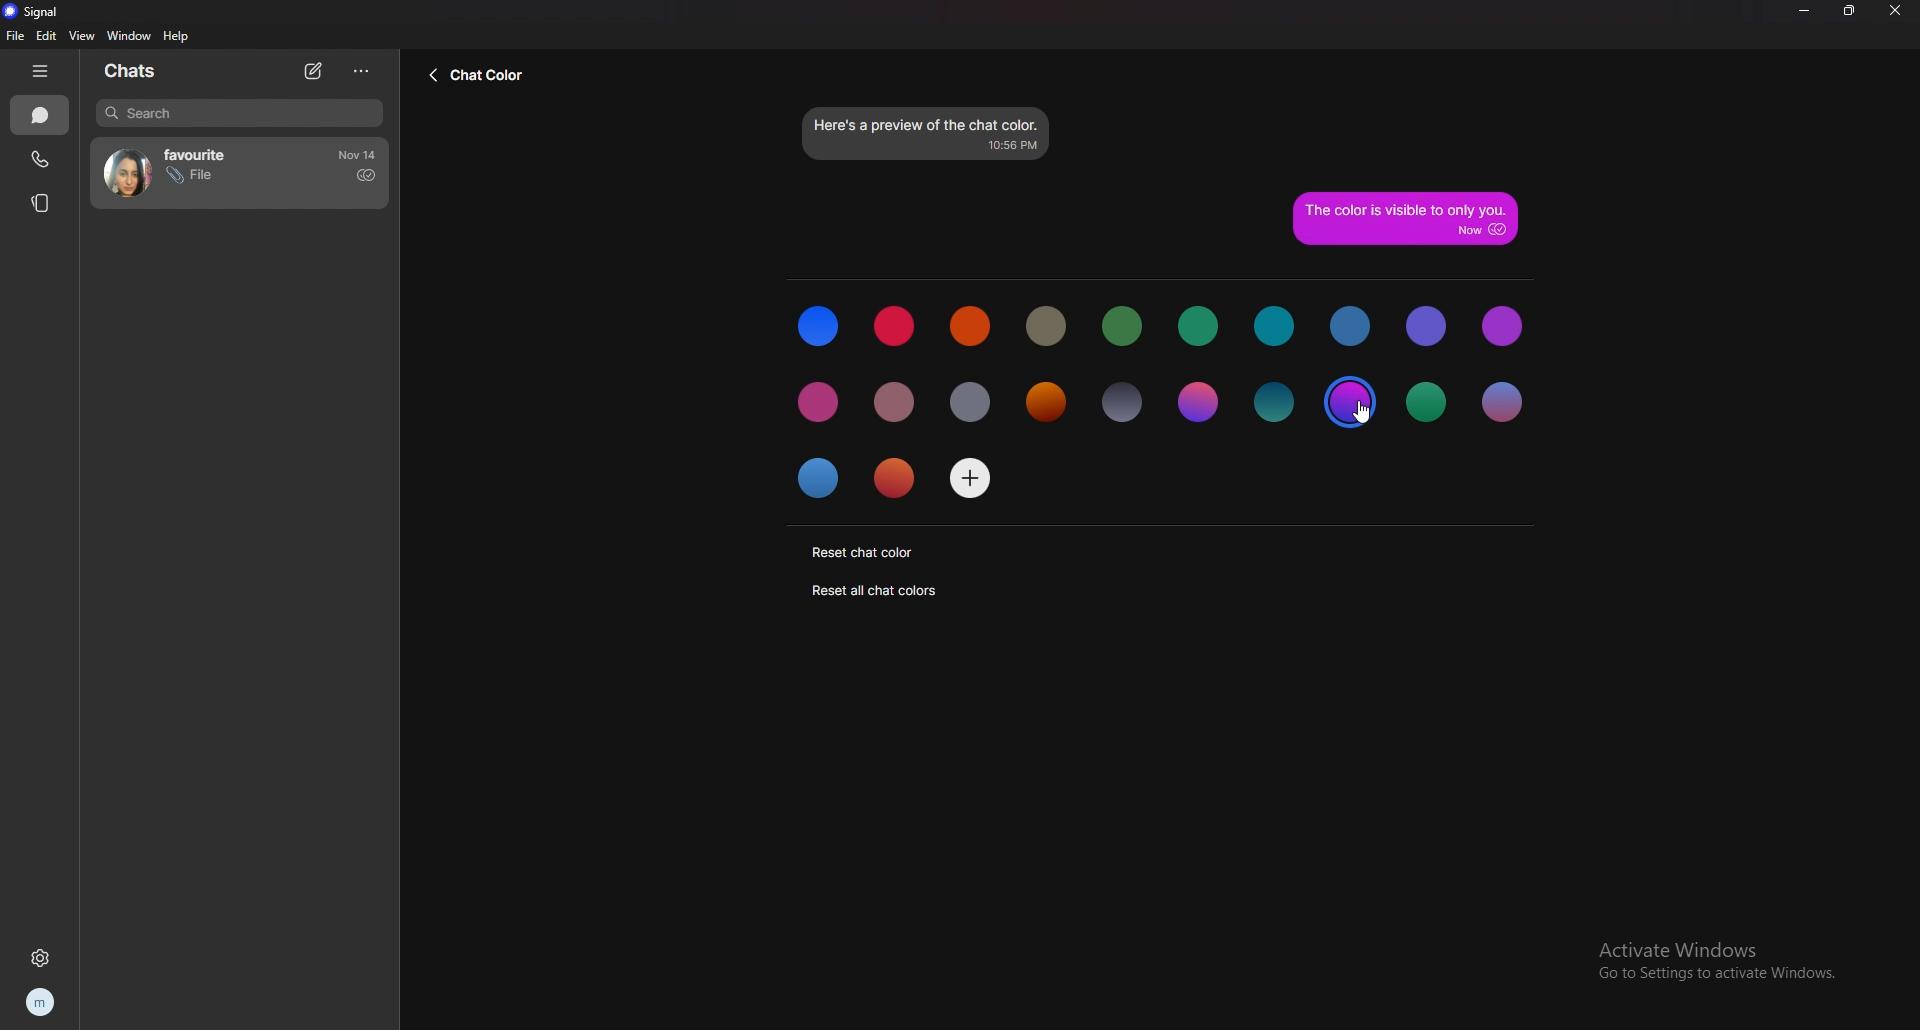 Image resolution: width=1920 pixels, height=1030 pixels. Describe the element at coordinates (482, 77) in the screenshot. I see `back` at that location.